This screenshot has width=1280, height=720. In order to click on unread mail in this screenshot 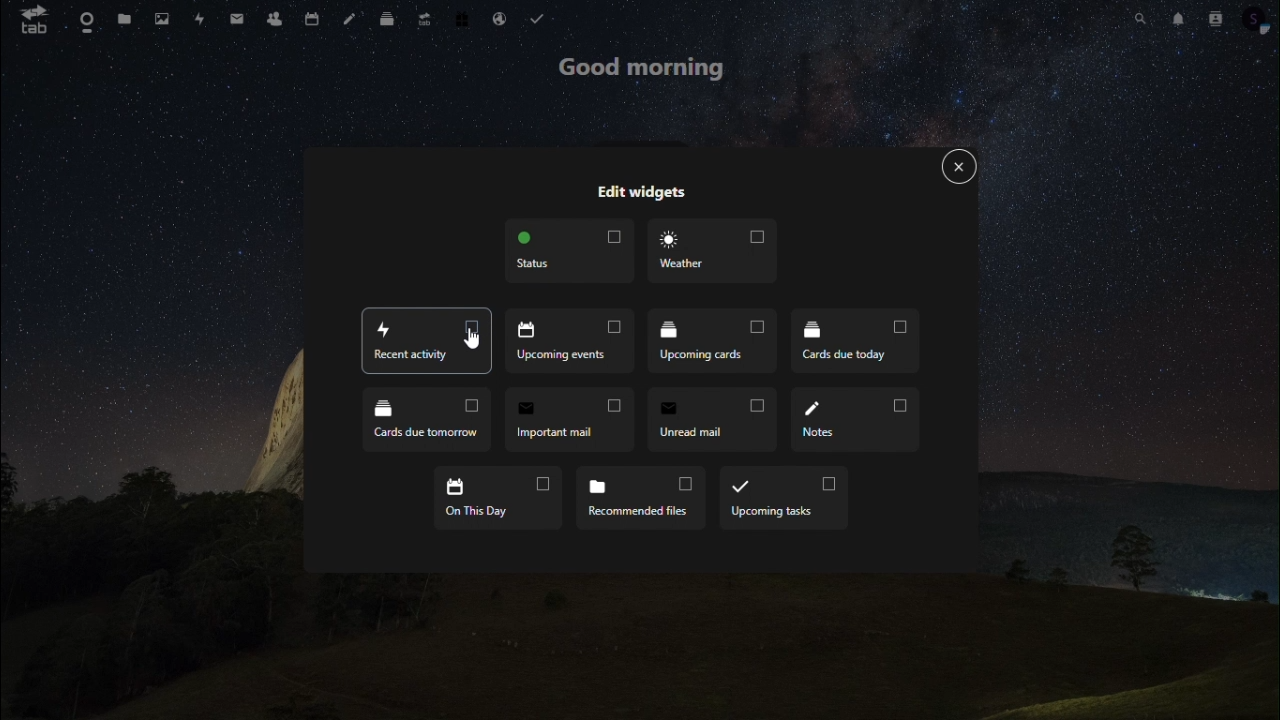, I will do `click(712, 422)`.